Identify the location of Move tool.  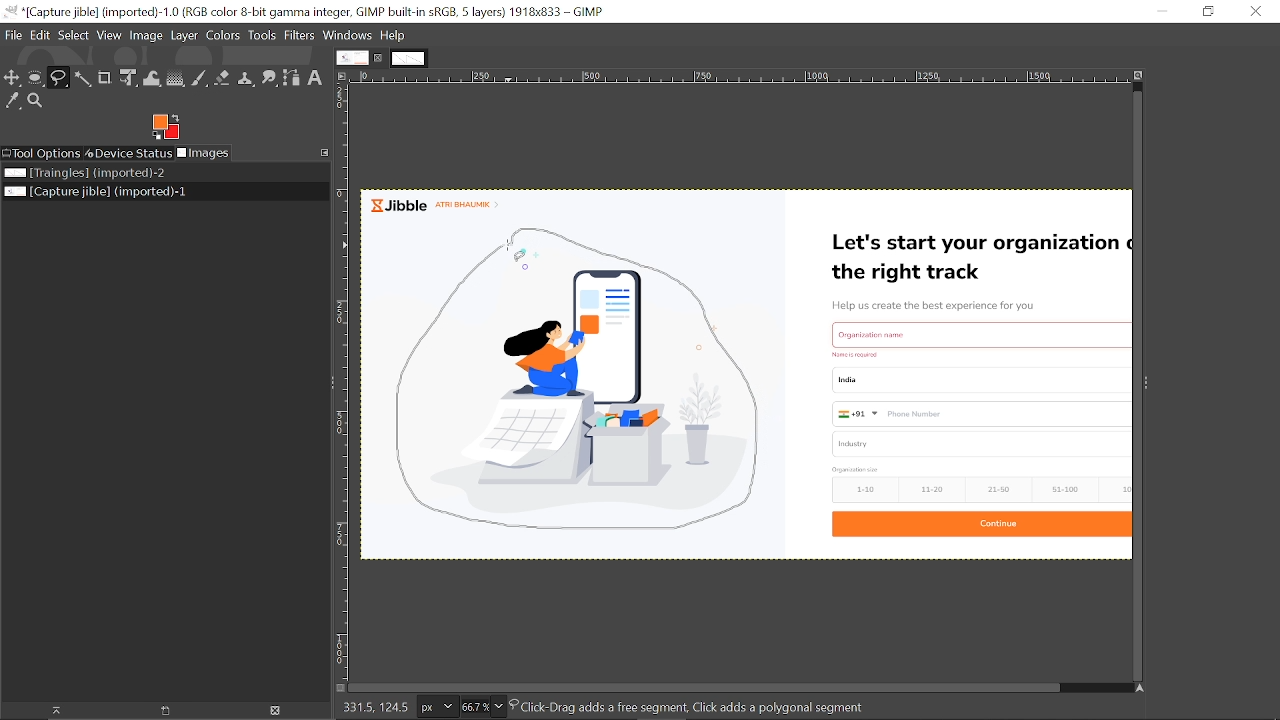
(13, 77).